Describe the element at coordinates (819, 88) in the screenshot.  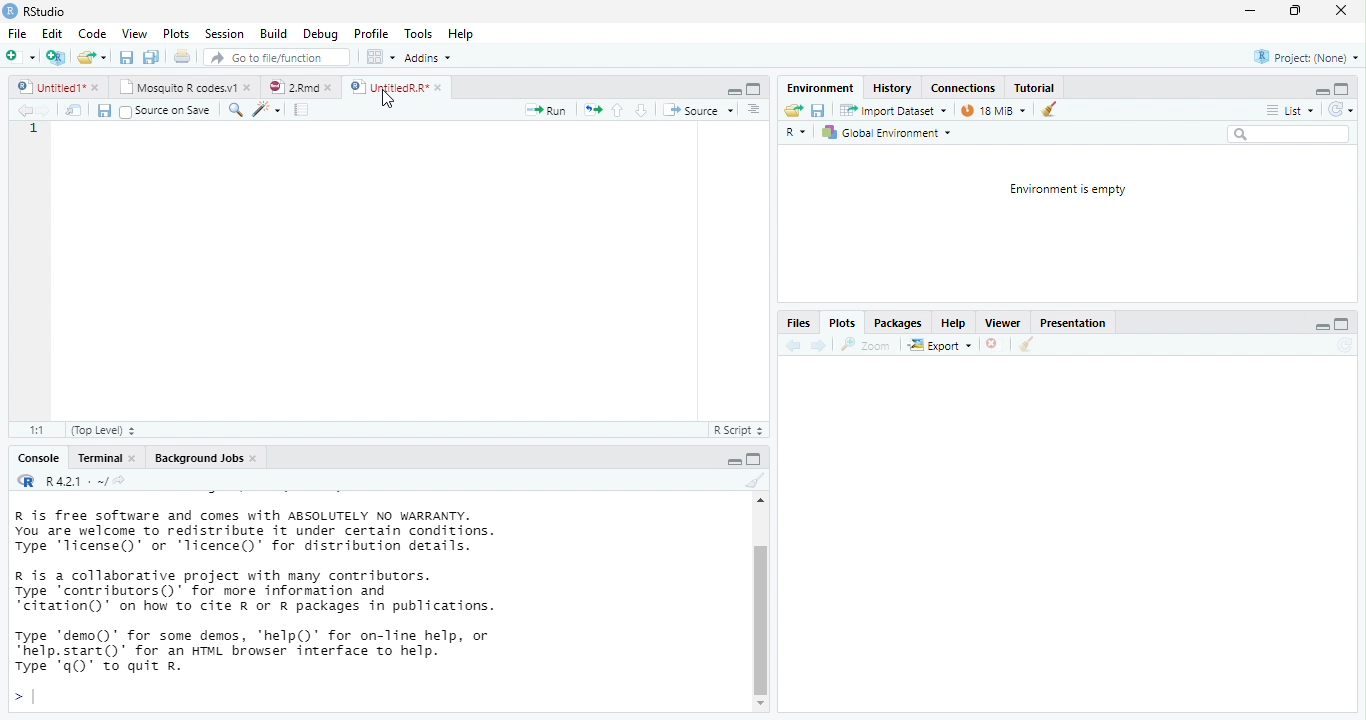
I see `‘Environment` at that location.